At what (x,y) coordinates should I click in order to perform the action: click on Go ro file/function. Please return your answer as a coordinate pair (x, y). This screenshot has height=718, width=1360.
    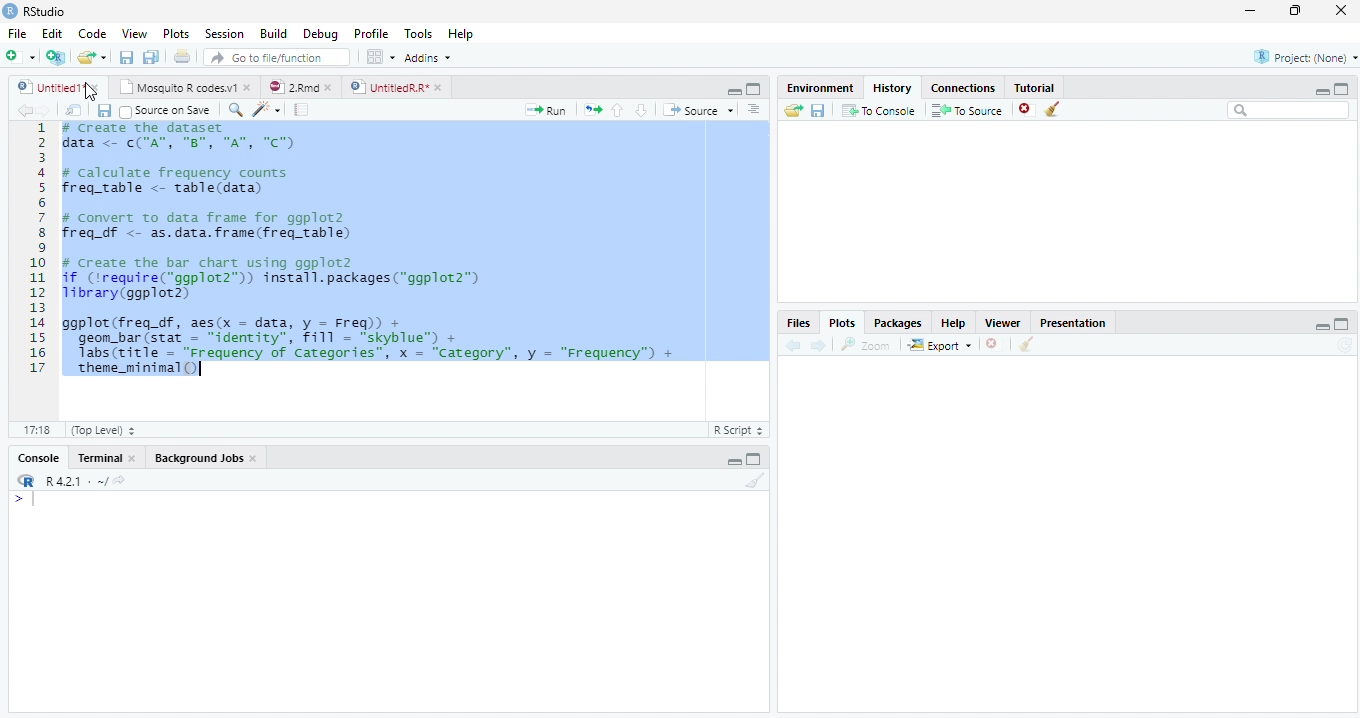
    Looking at the image, I should click on (275, 58).